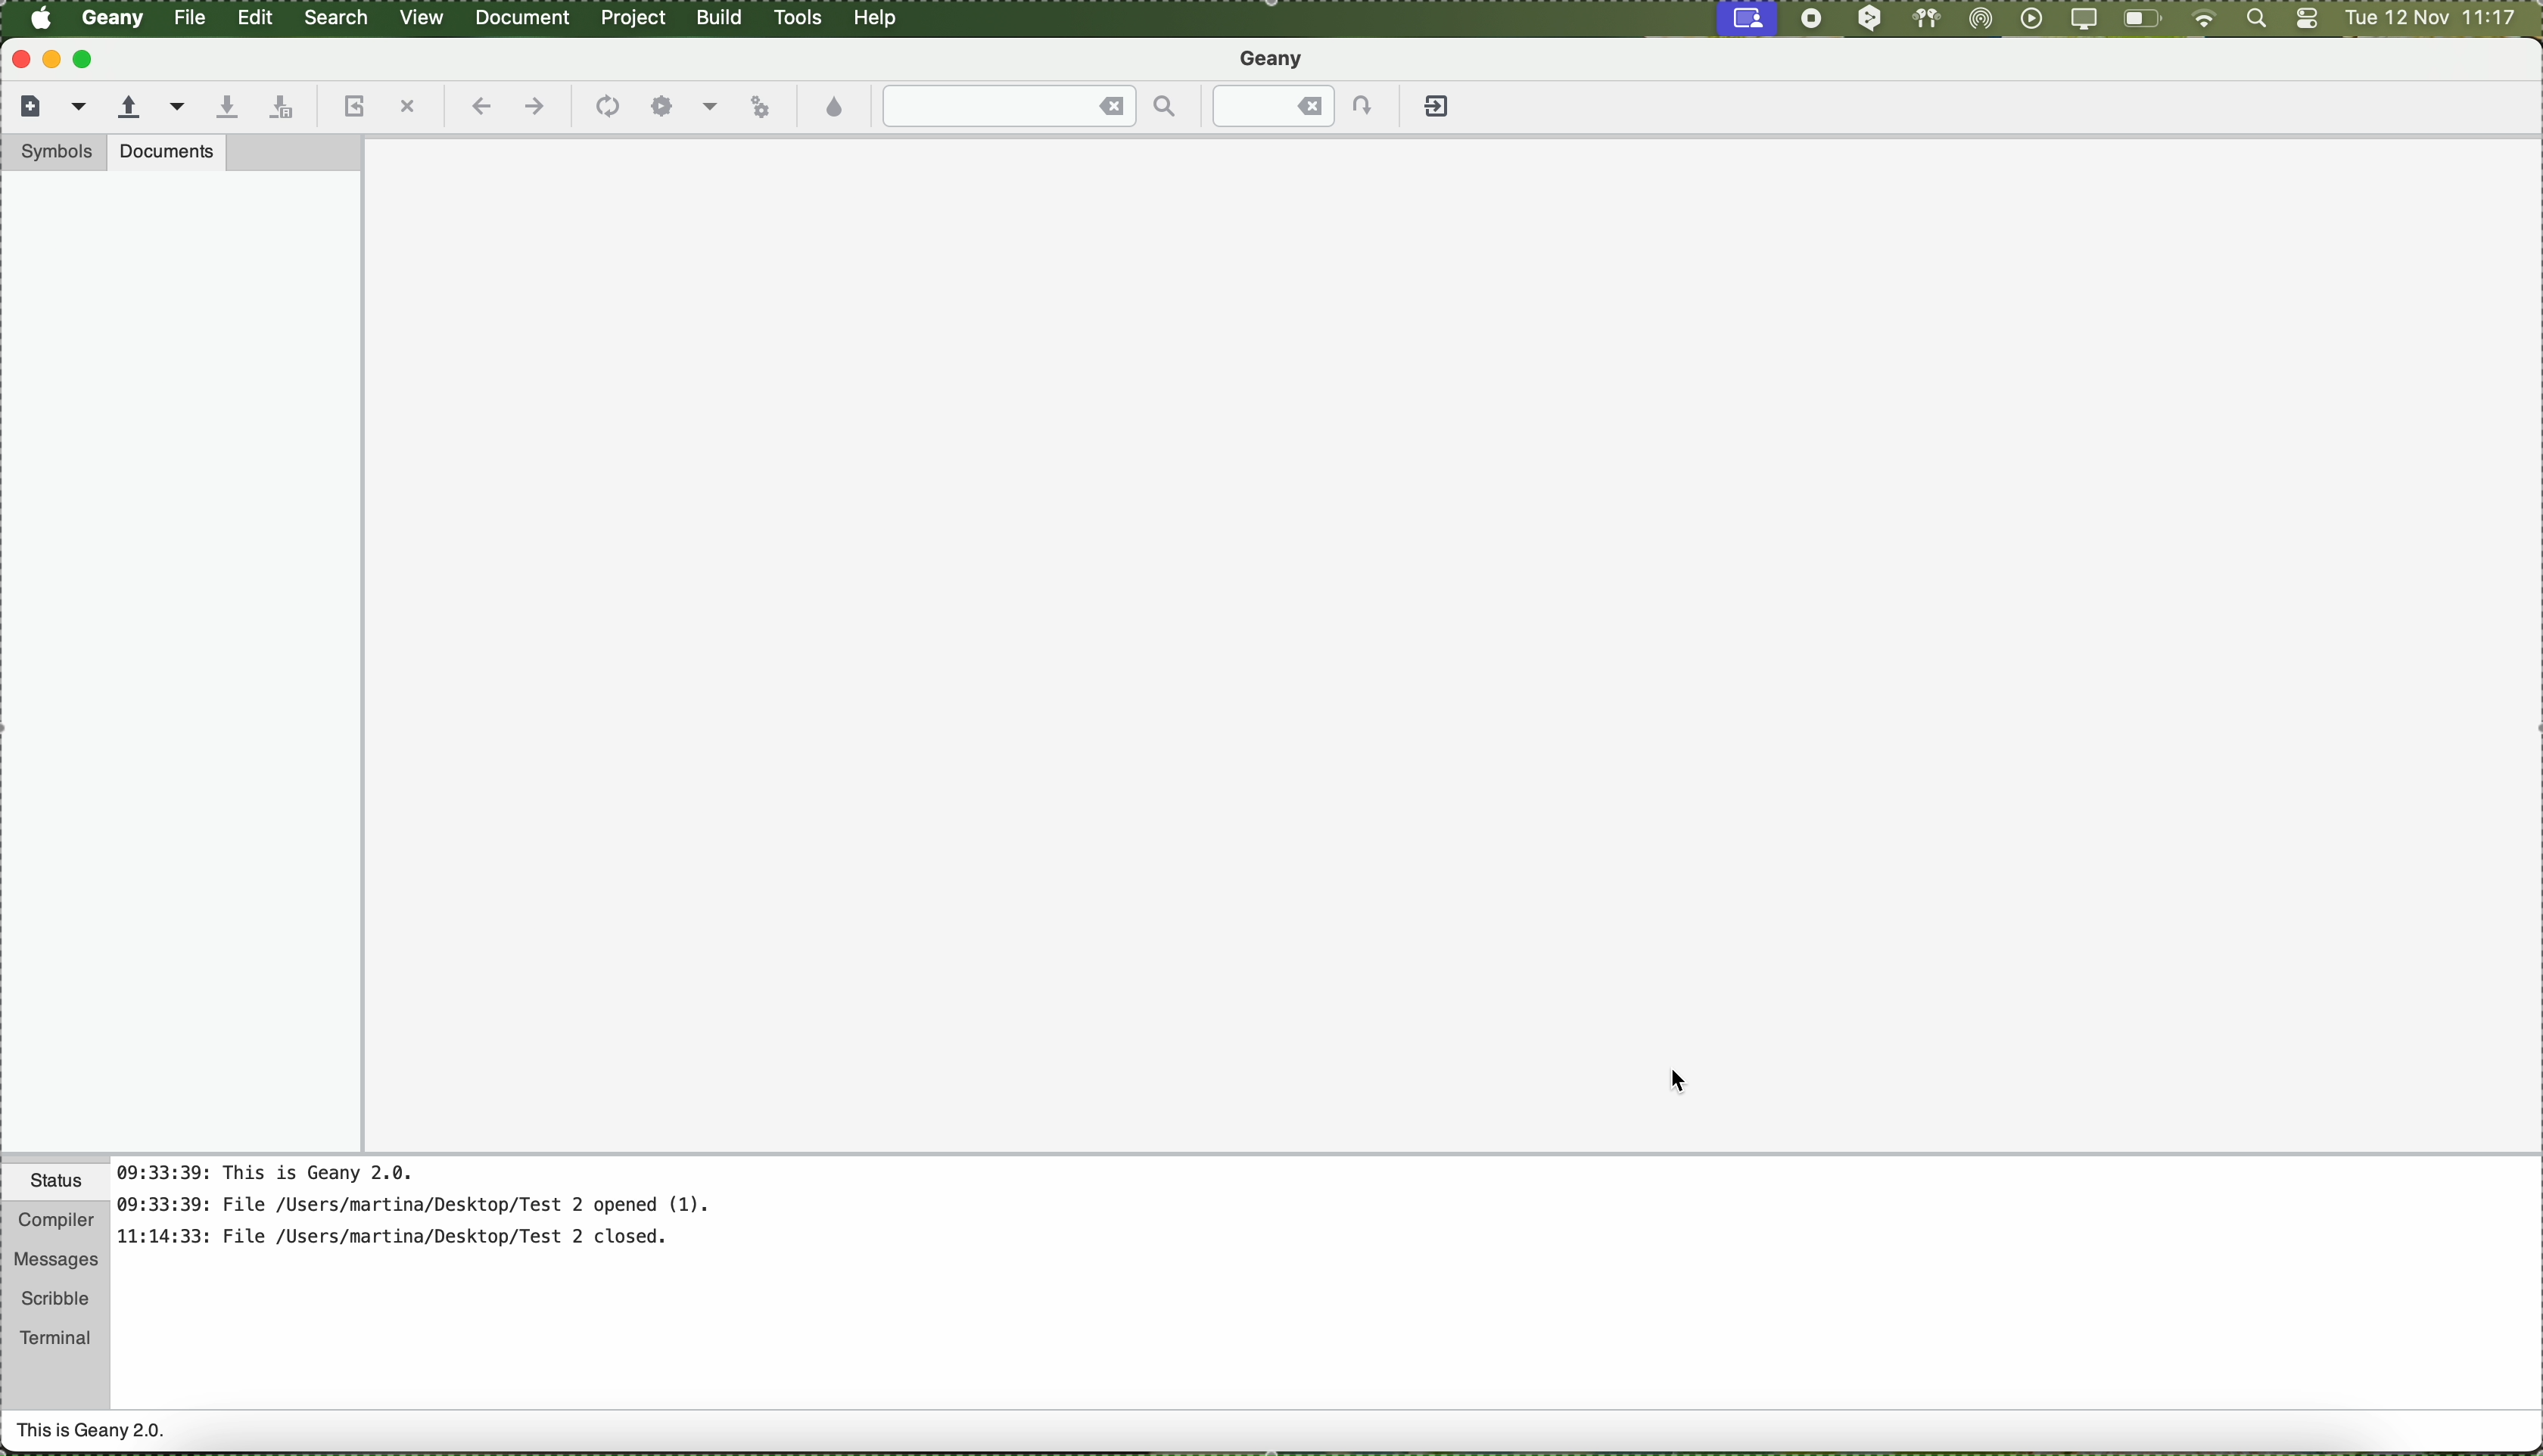 The height and width of the screenshot is (1456, 2543). Describe the element at coordinates (1440, 110) in the screenshot. I see `quit Geany` at that location.